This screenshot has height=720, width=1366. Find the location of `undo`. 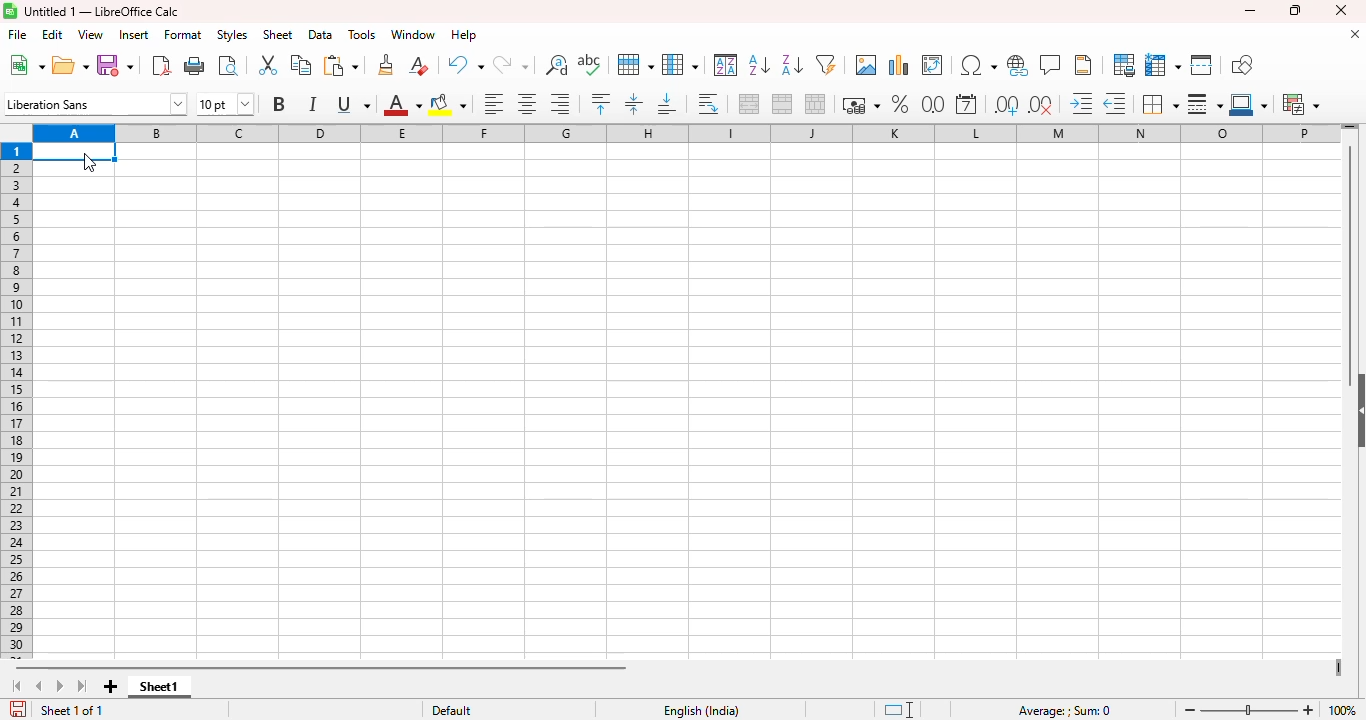

undo is located at coordinates (465, 65).